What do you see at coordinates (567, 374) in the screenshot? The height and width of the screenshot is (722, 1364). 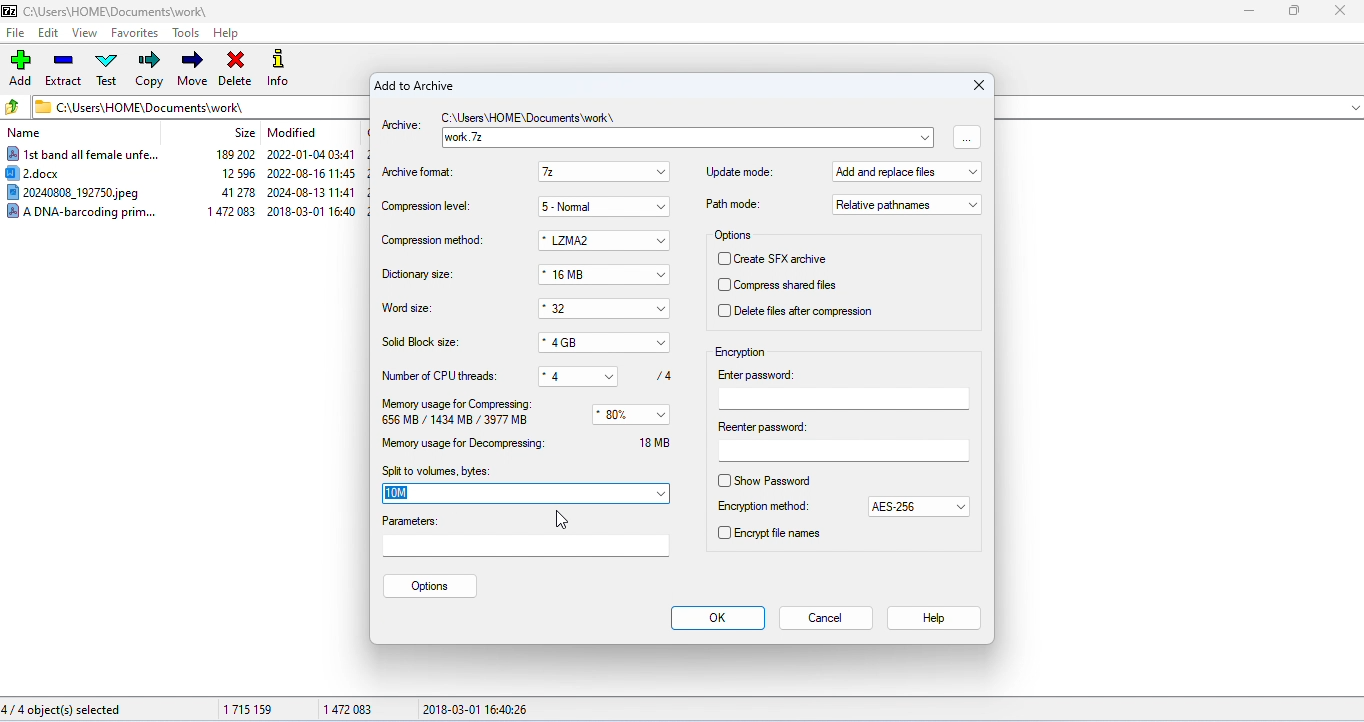 I see `*4` at bounding box center [567, 374].